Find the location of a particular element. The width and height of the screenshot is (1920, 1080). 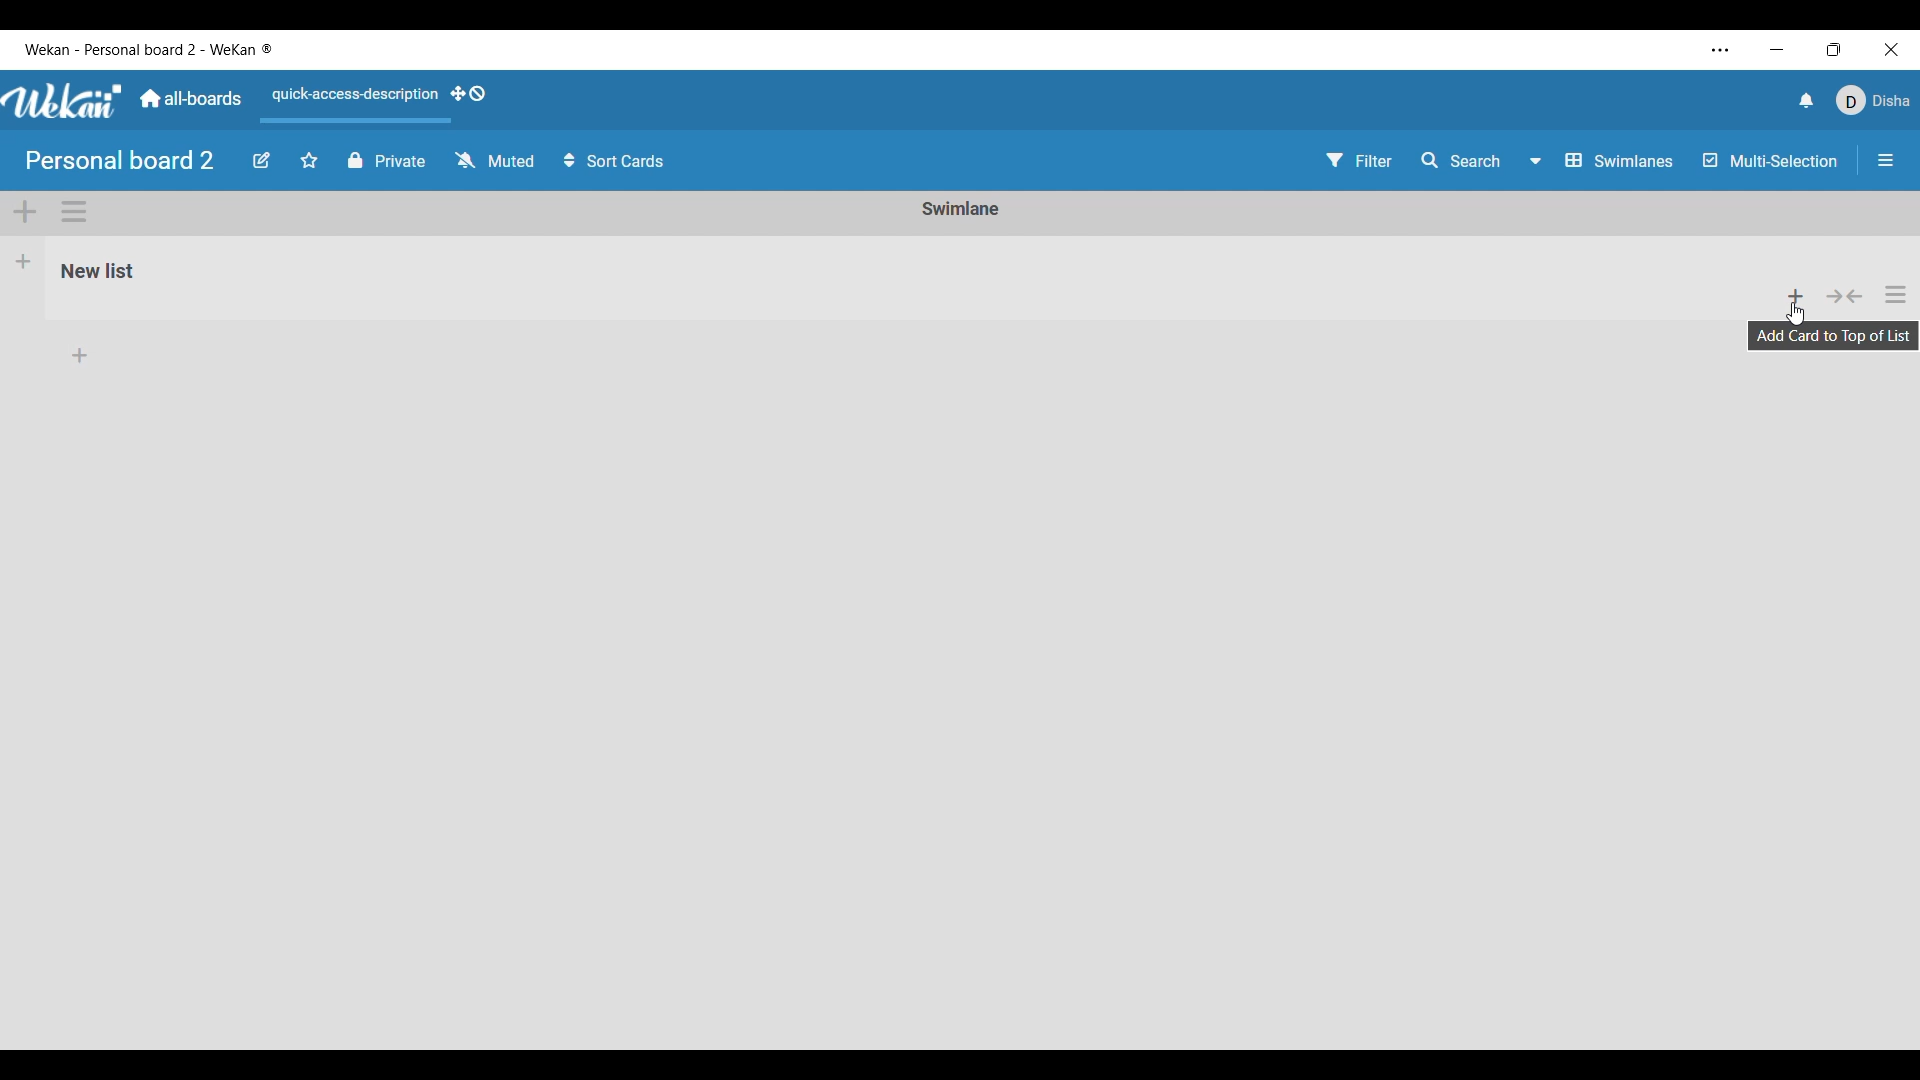

Minimize is located at coordinates (1777, 50).